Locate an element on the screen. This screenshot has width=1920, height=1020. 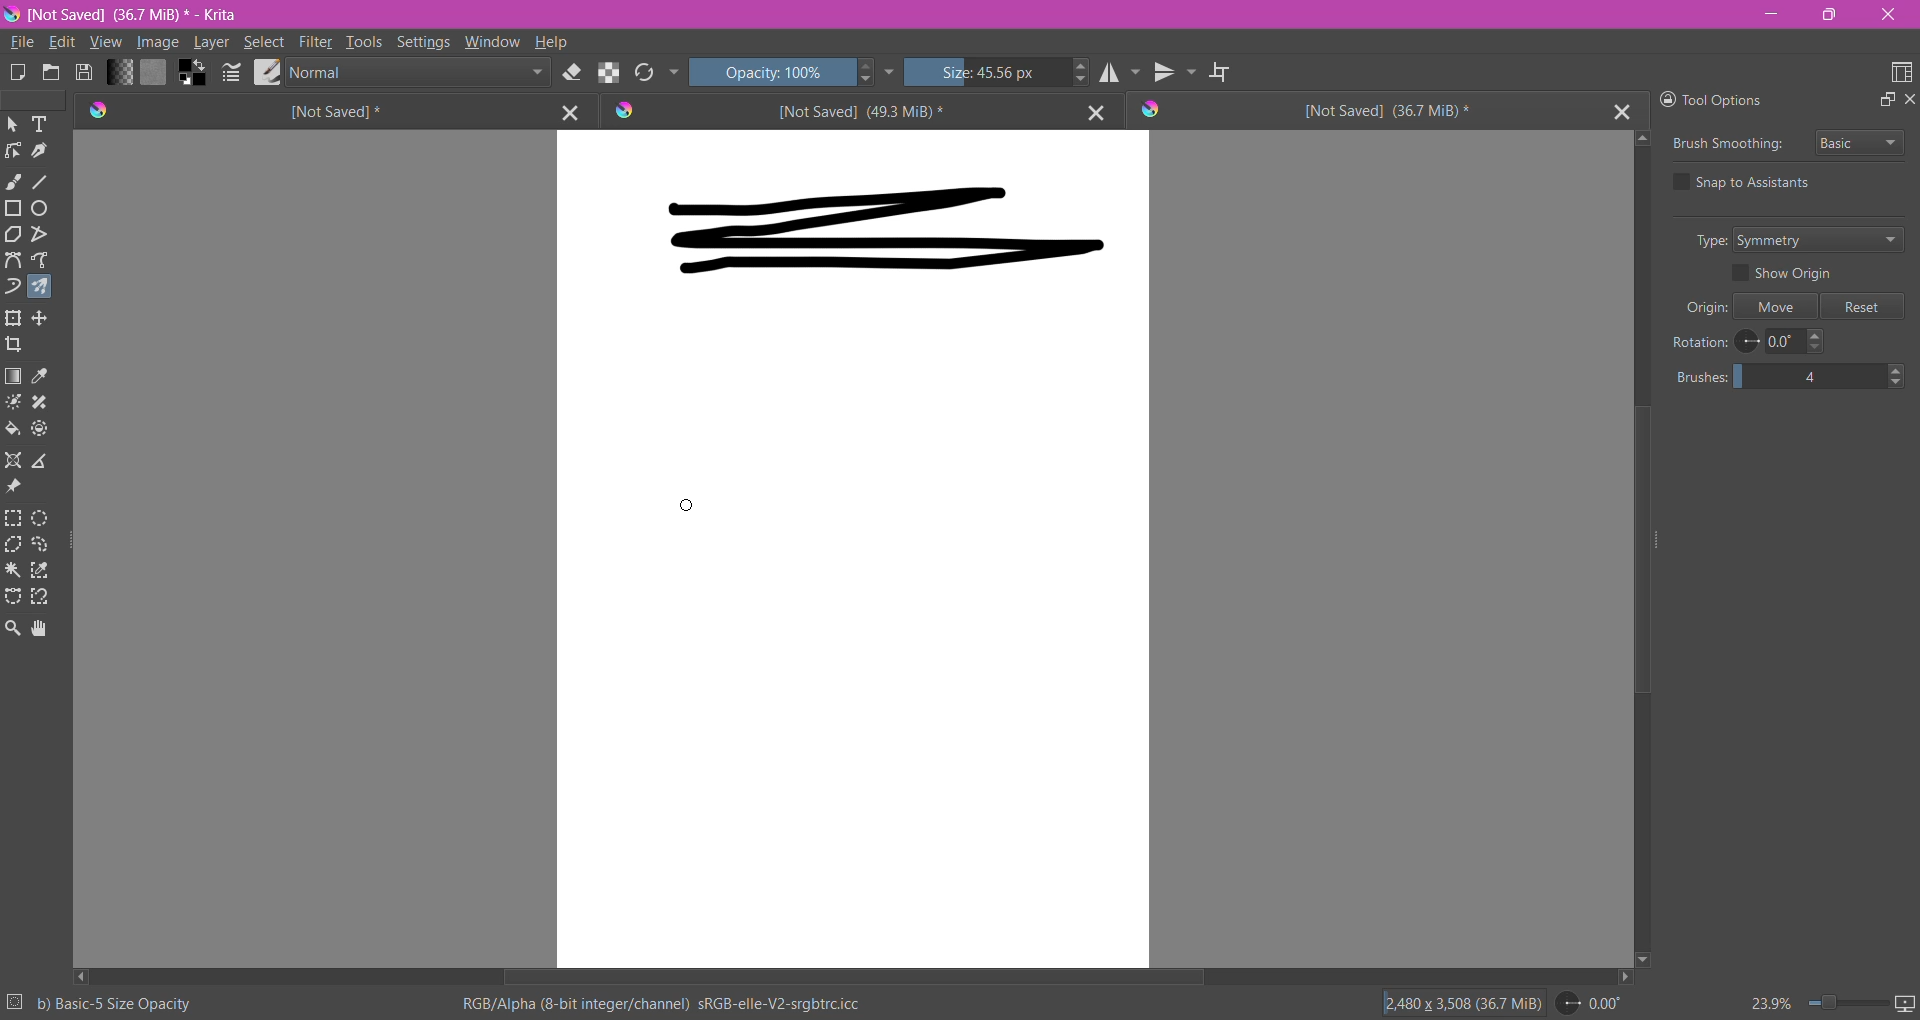
Sample a color from the image or current layer is located at coordinates (45, 376).